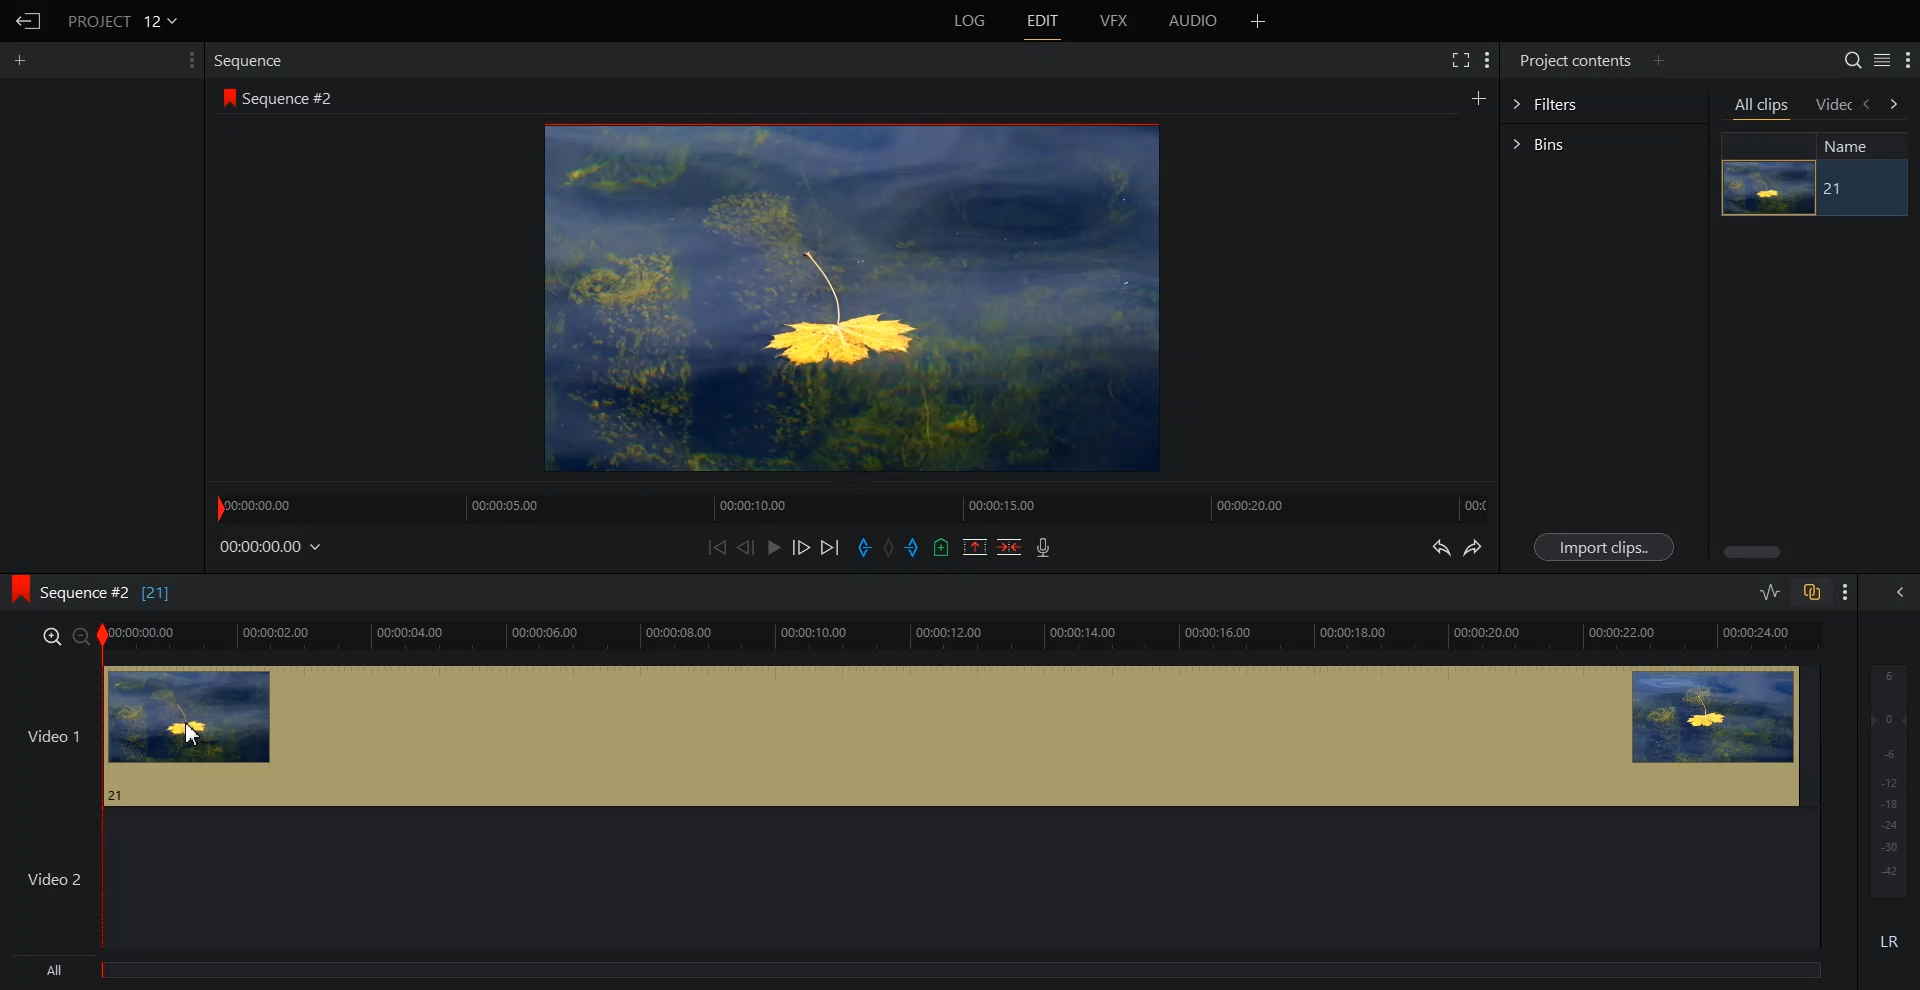  I want to click on Show Full audio mix, so click(1894, 592).